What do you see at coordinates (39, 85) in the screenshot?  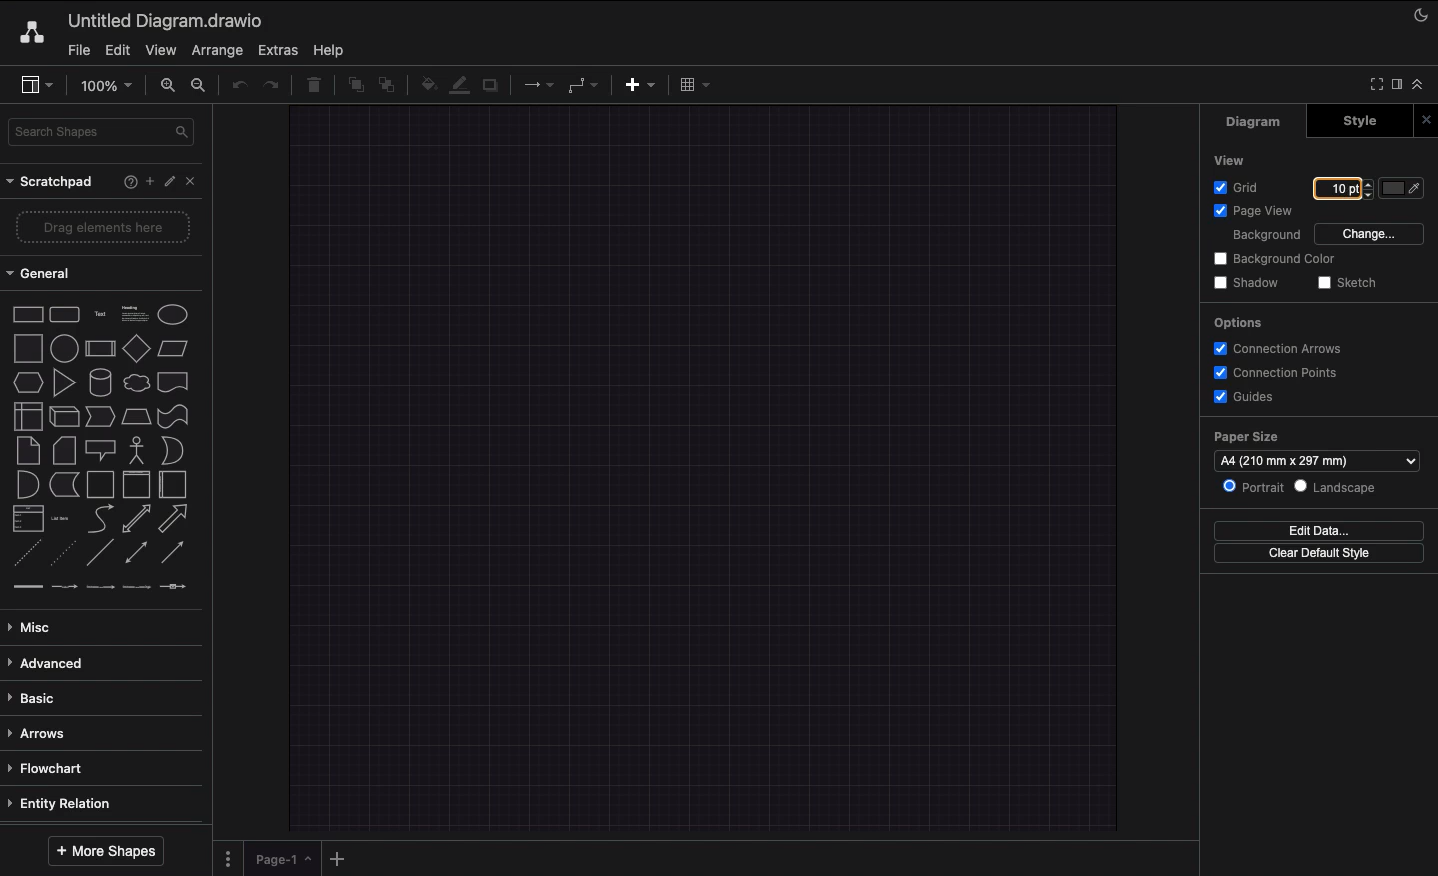 I see `Sidebar` at bounding box center [39, 85].